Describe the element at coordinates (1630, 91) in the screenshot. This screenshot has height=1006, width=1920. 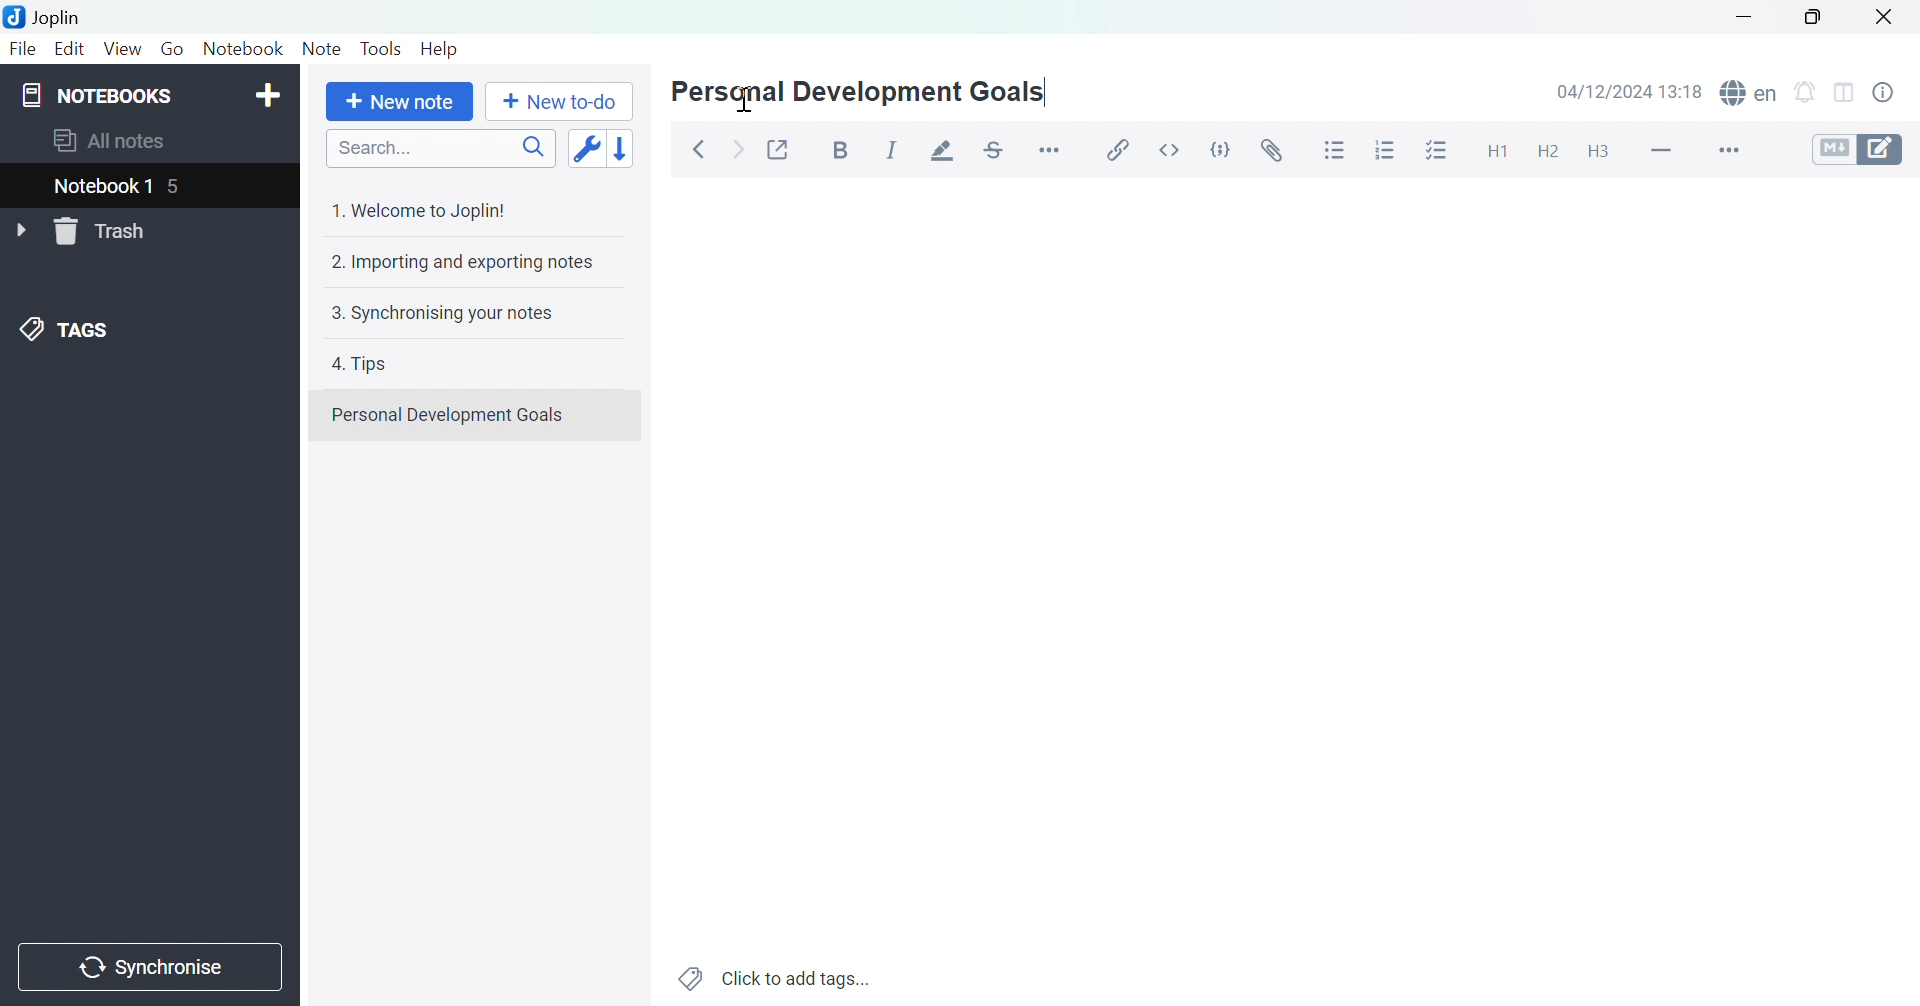
I see `04/12/2024 12:18` at that location.